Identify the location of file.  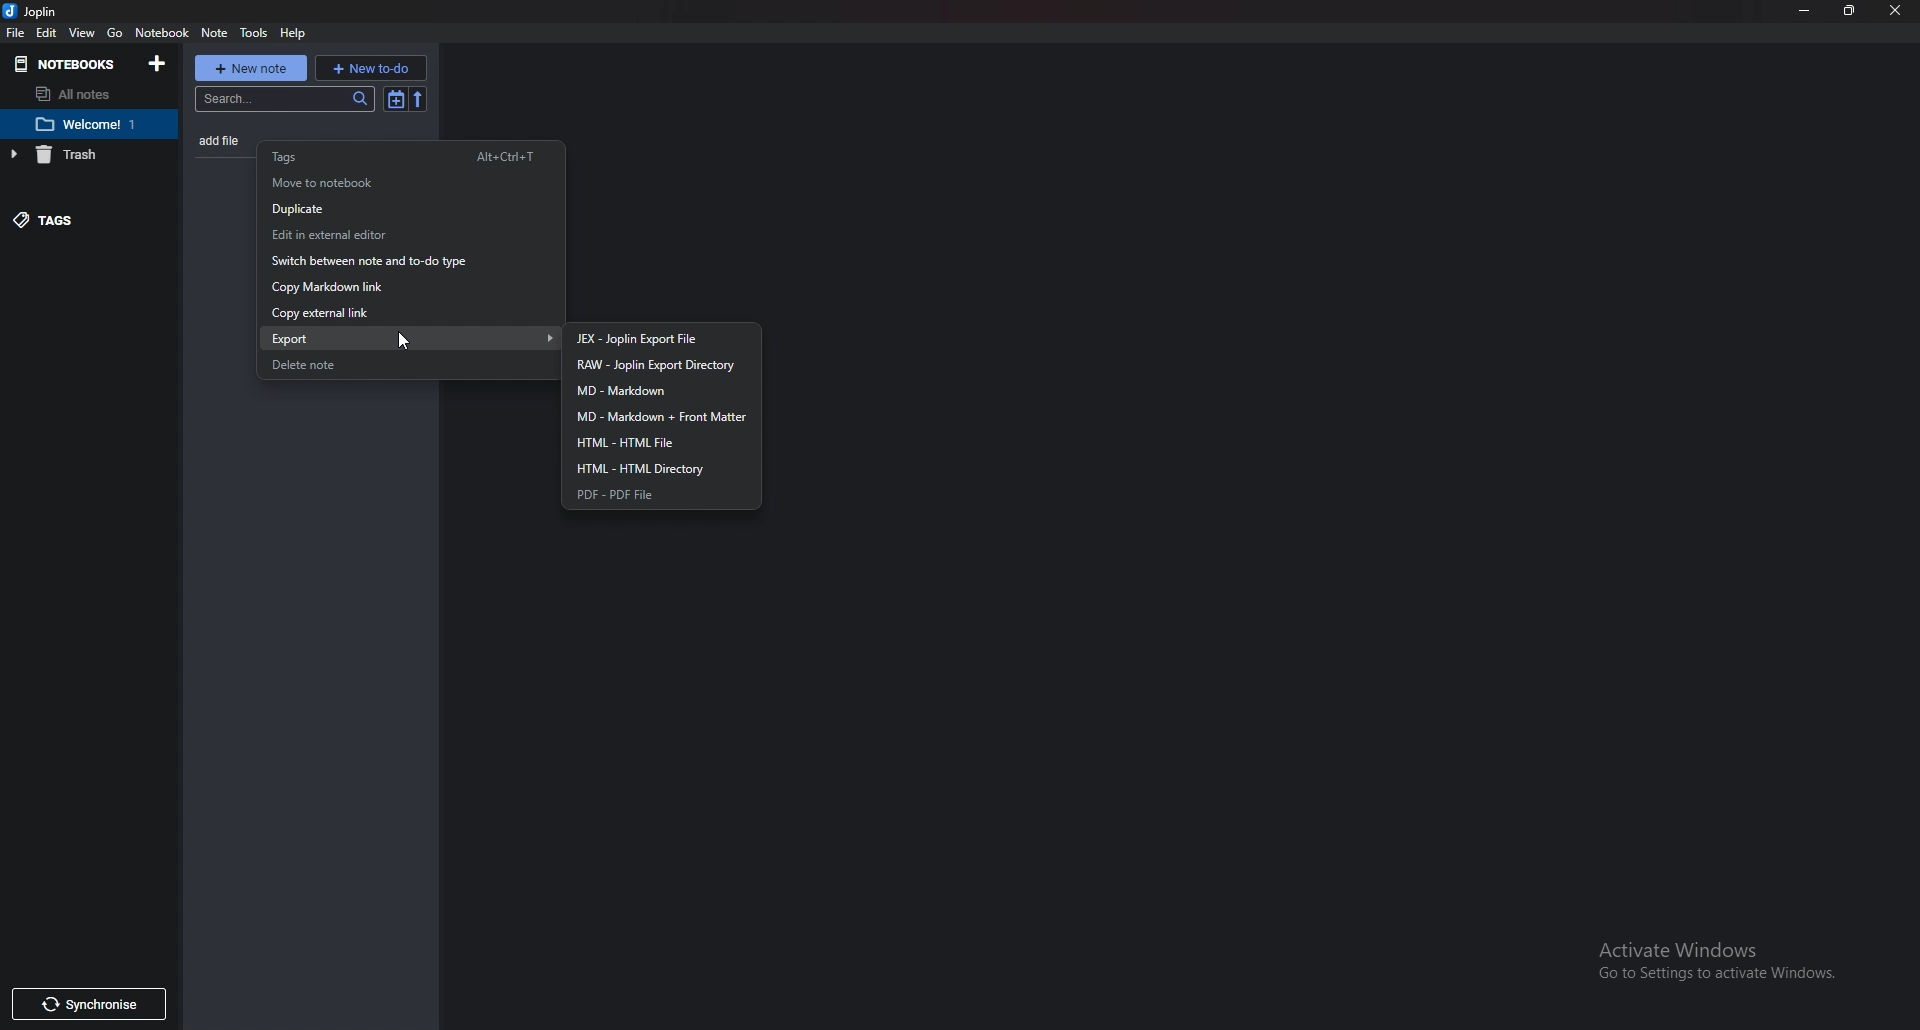
(18, 34).